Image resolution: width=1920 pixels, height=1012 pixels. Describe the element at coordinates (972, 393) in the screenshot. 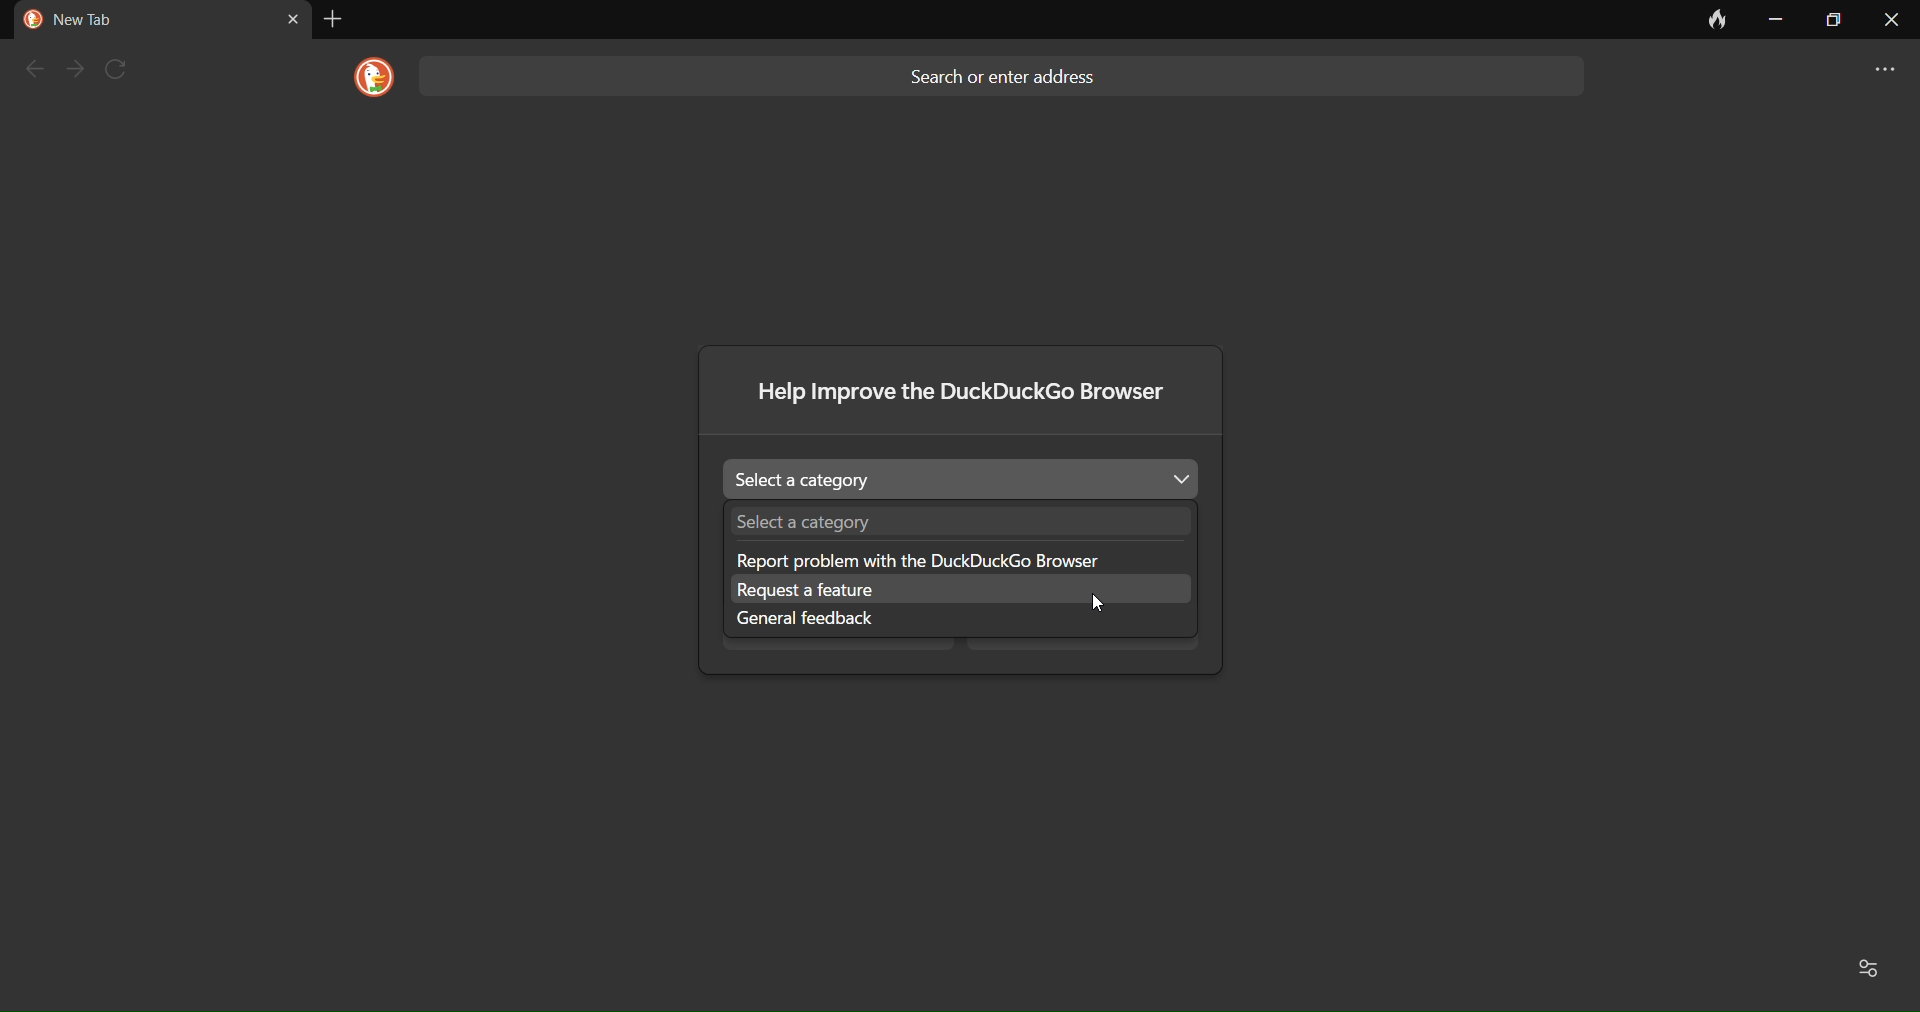

I see `Help improve the DuckDuckGo browser` at that location.